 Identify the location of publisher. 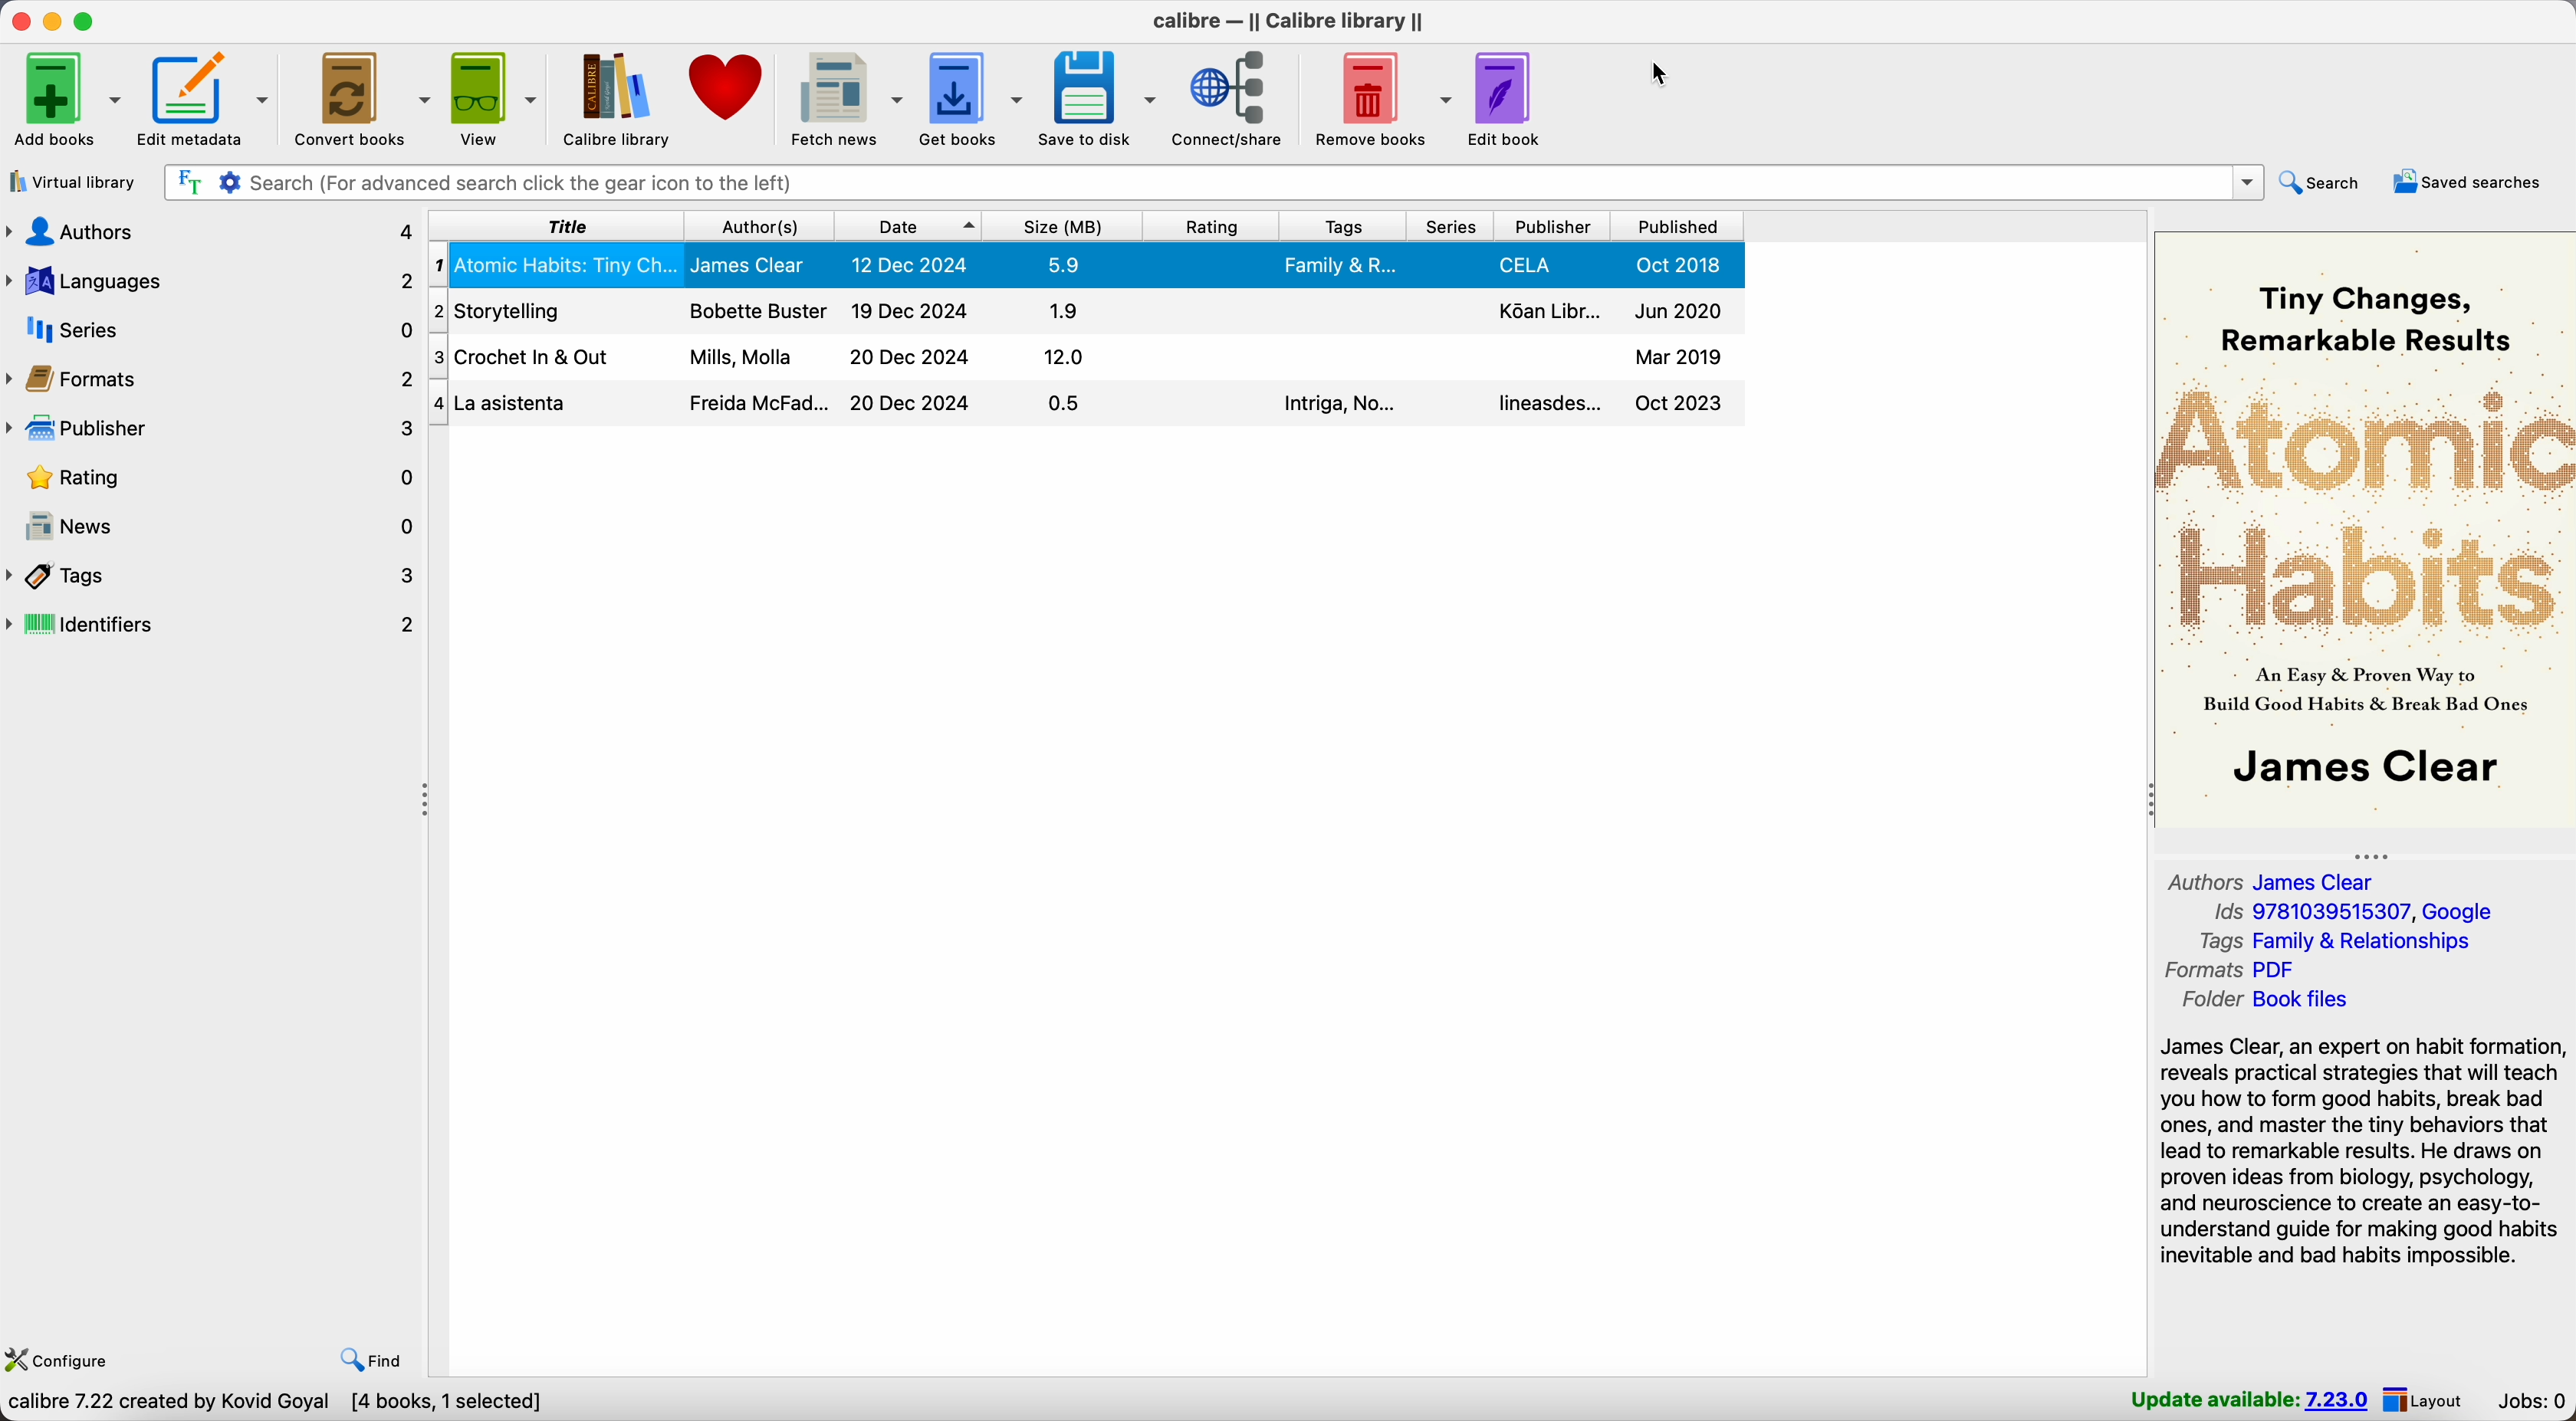
(1557, 226).